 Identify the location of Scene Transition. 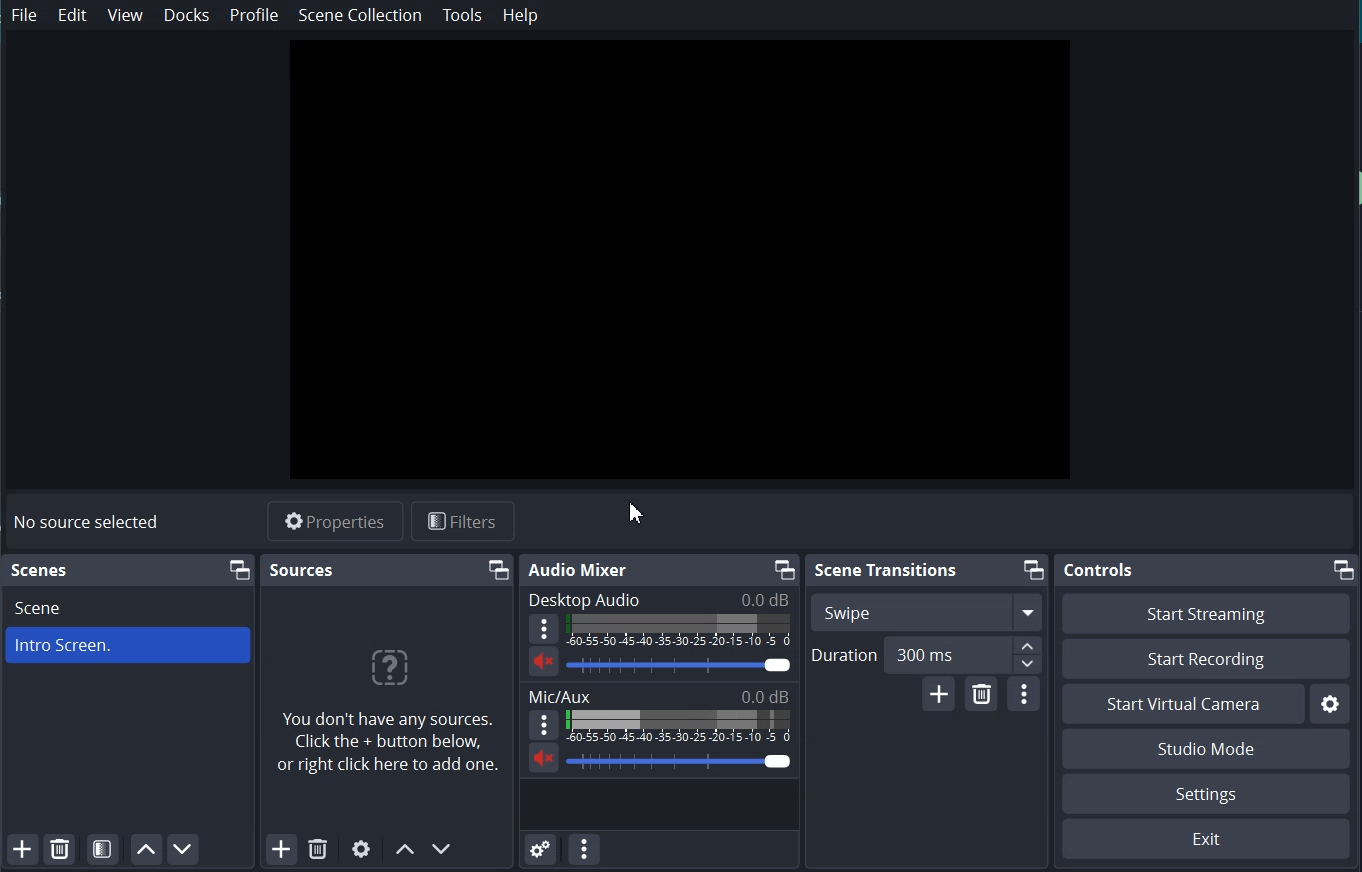
(887, 571).